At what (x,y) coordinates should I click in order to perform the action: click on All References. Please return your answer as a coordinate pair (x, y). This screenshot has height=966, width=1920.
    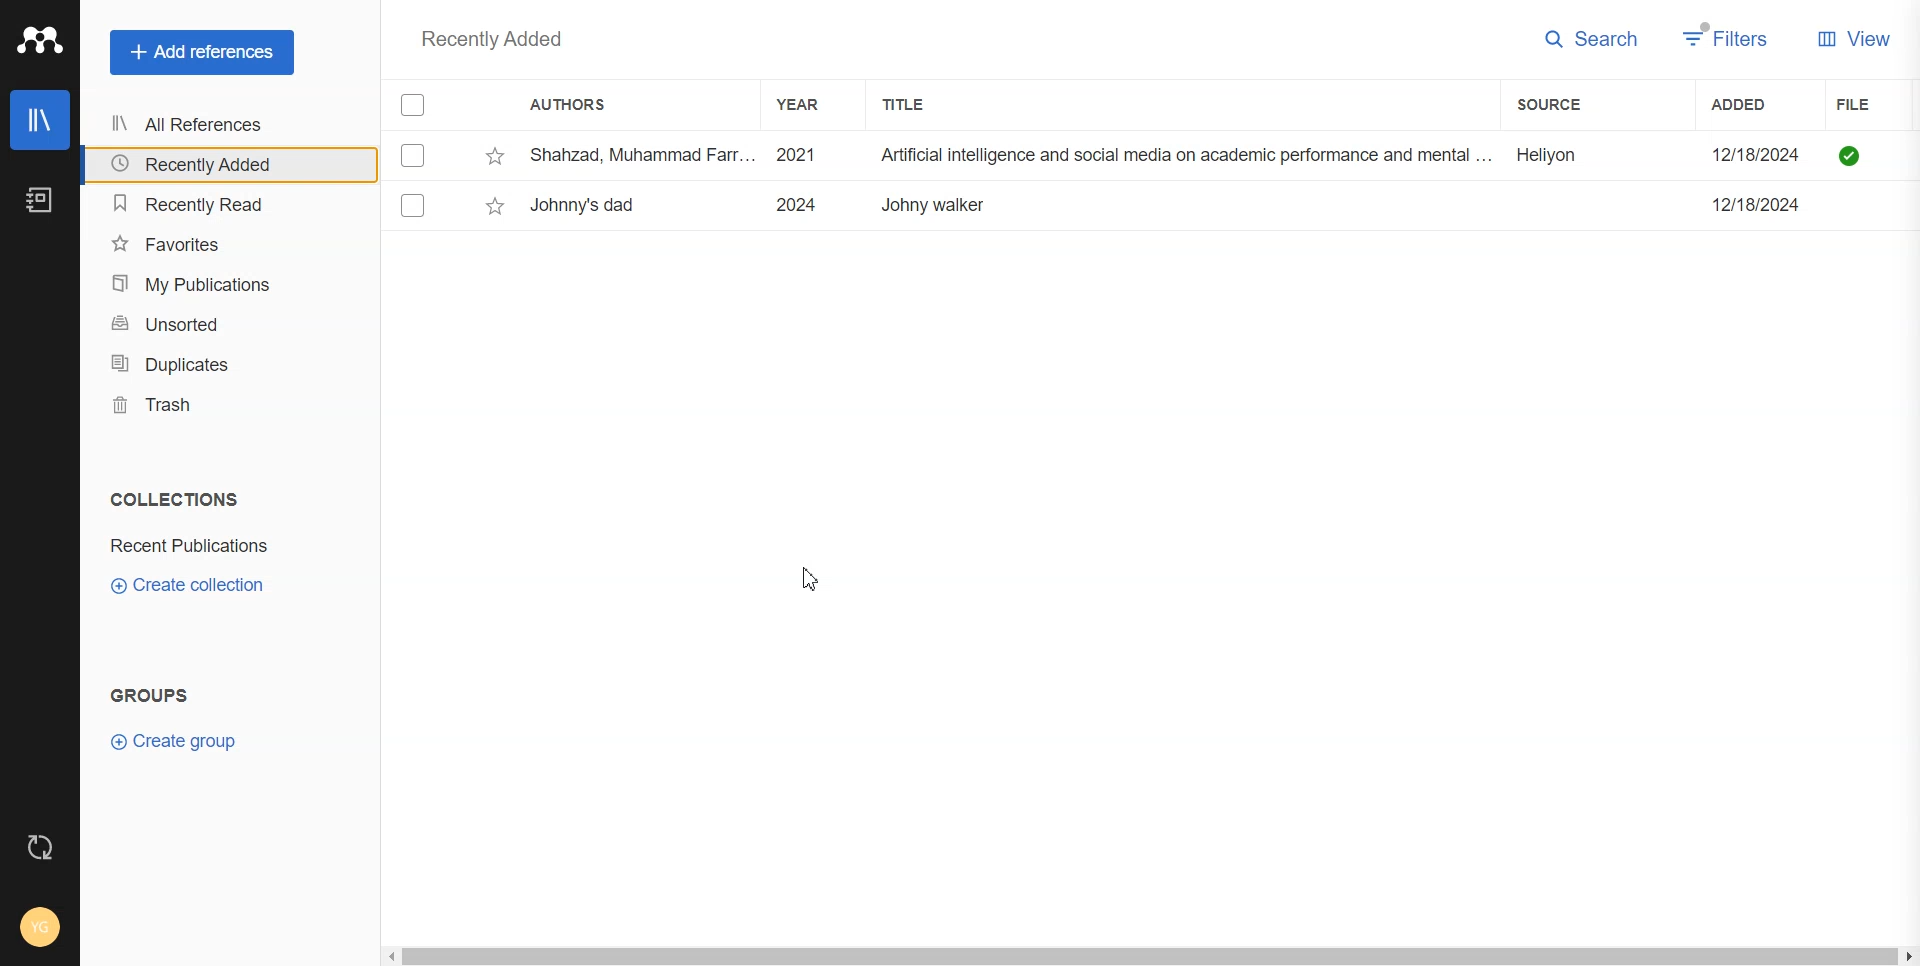
    Looking at the image, I should click on (223, 125).